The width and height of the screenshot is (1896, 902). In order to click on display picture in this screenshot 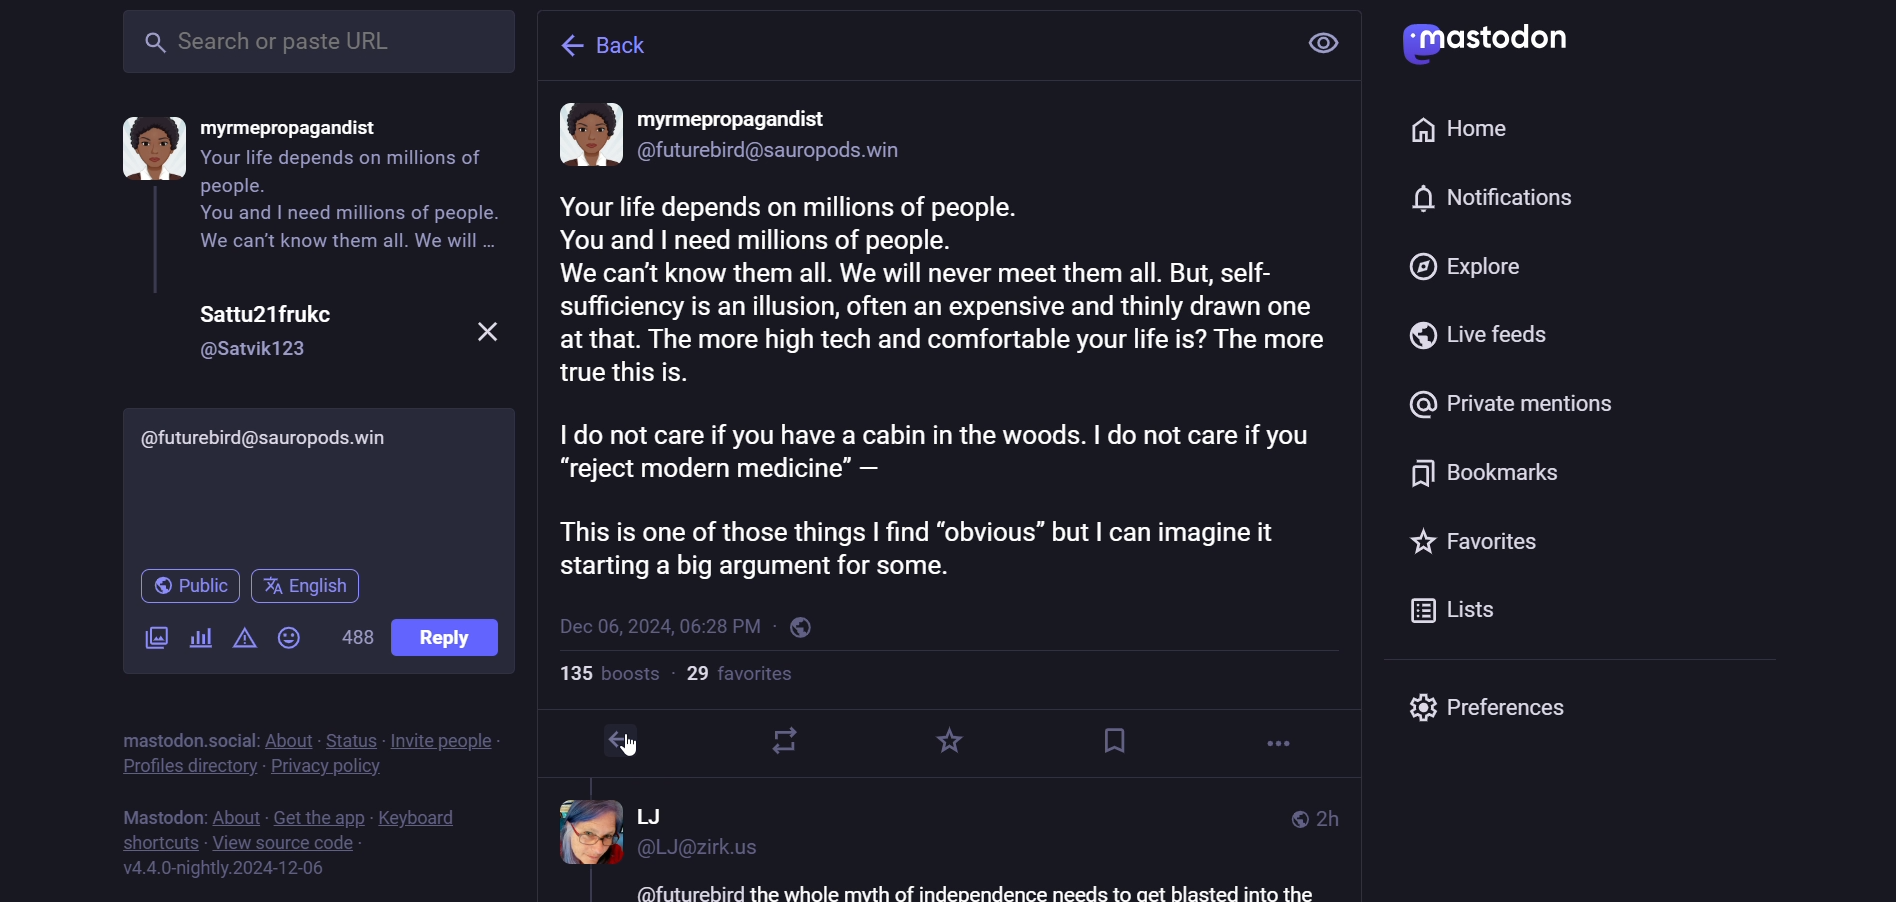, I will do `click(586, 135)`.